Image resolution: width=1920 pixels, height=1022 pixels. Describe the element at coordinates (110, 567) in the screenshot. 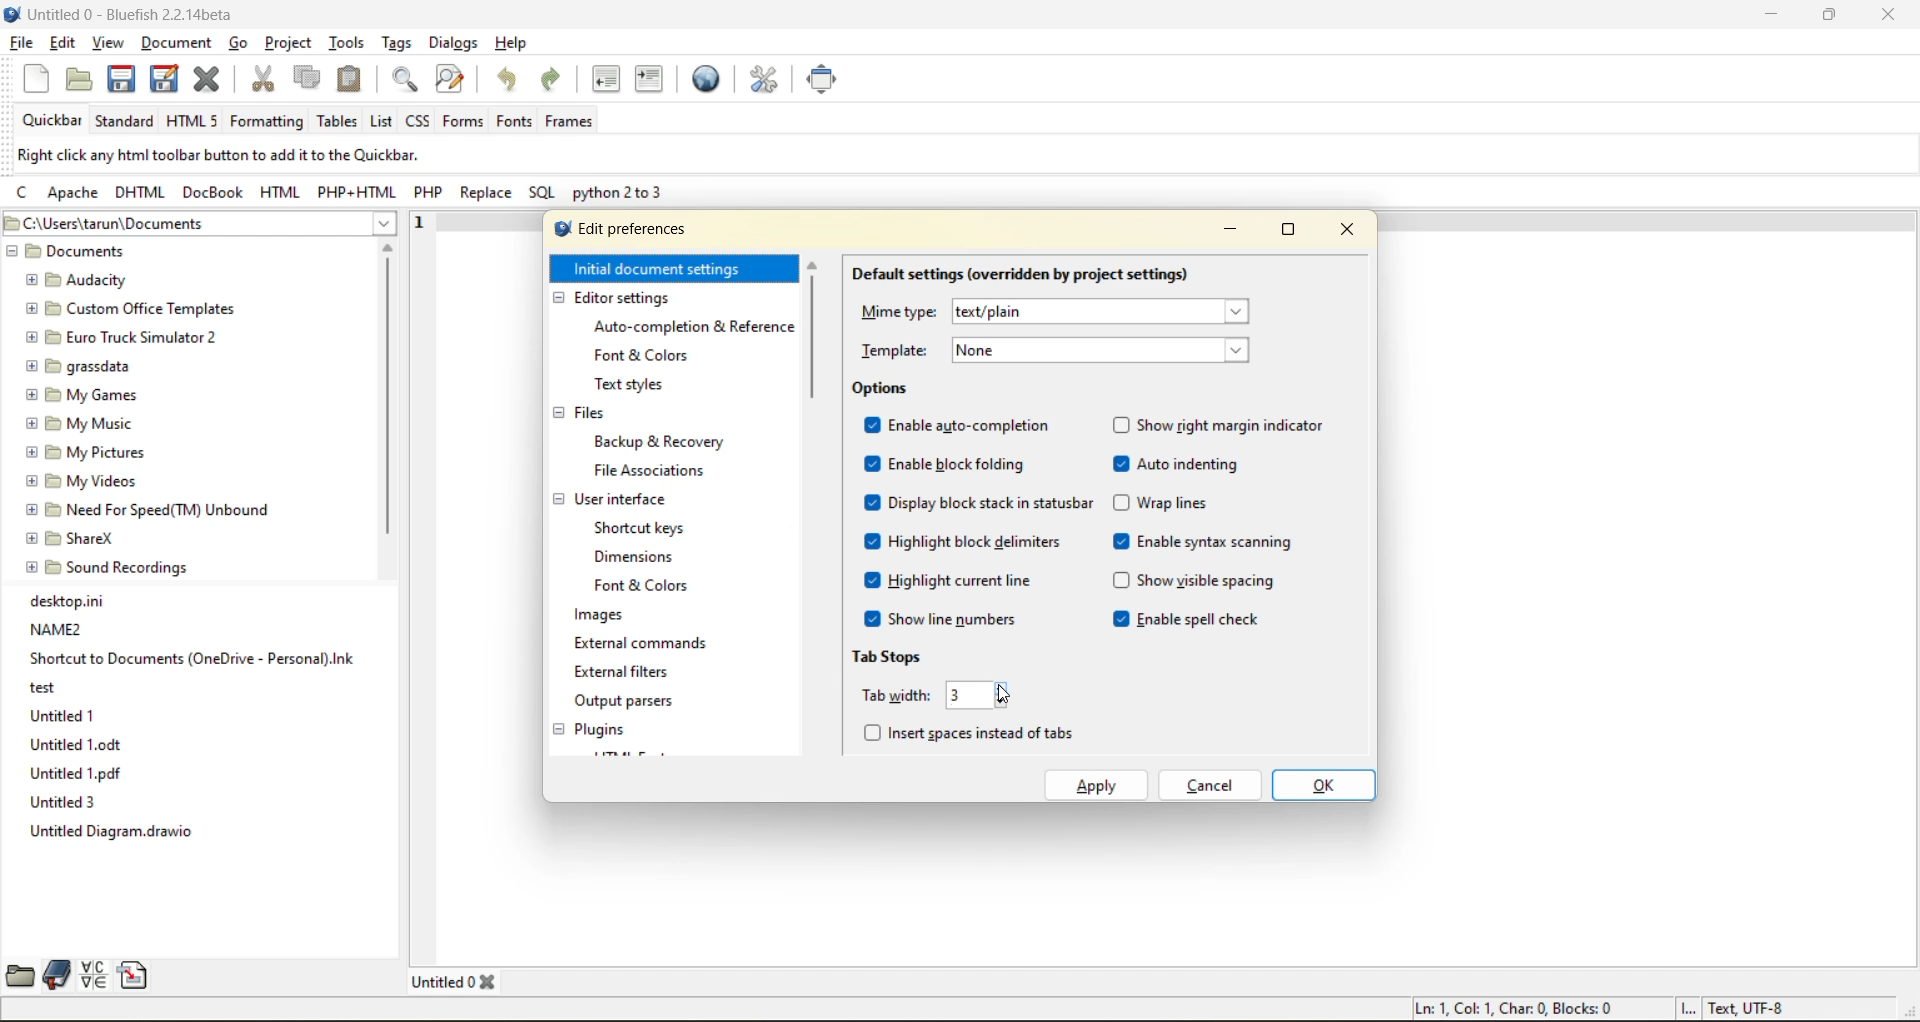

I see `@ [E9 Sound Recordings` at that location.